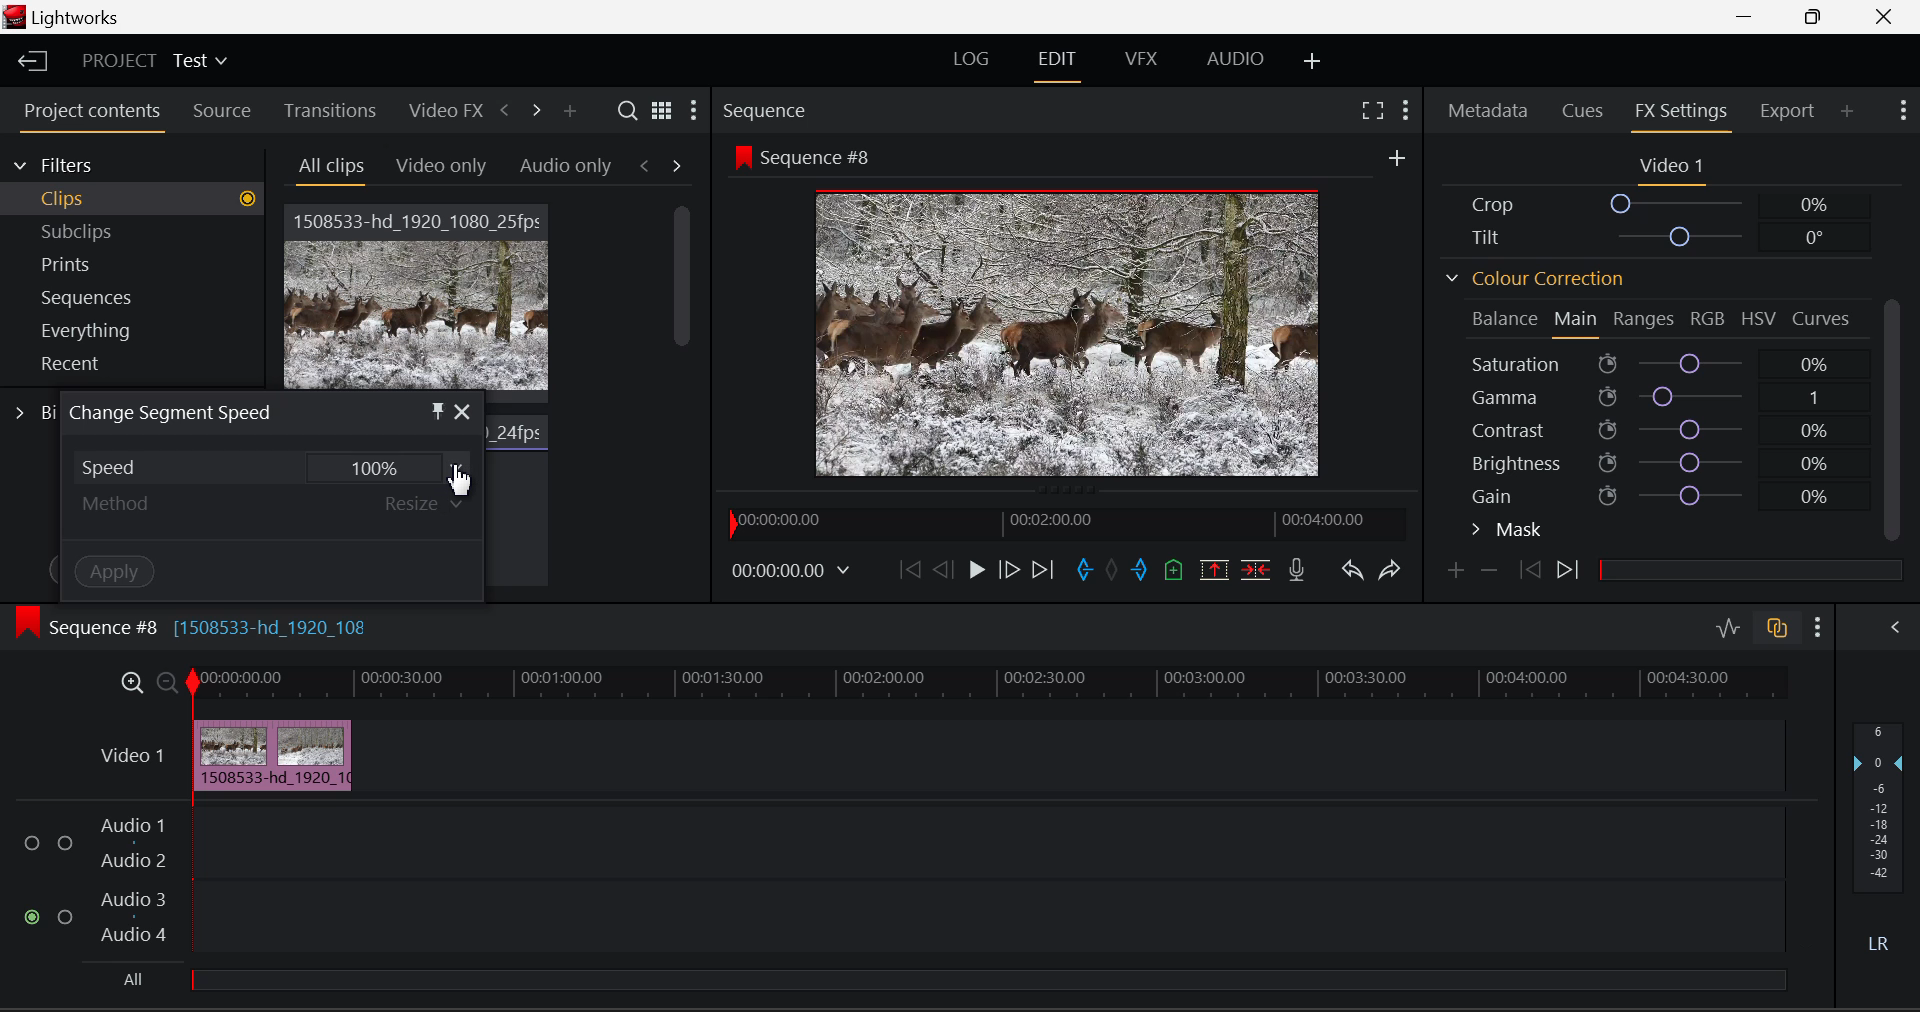 Image resolution: width=1920 pixels, height=1012 pixels. Describe the element at coordinates (463, 413) in the screenshot. I see `Close` at that location.